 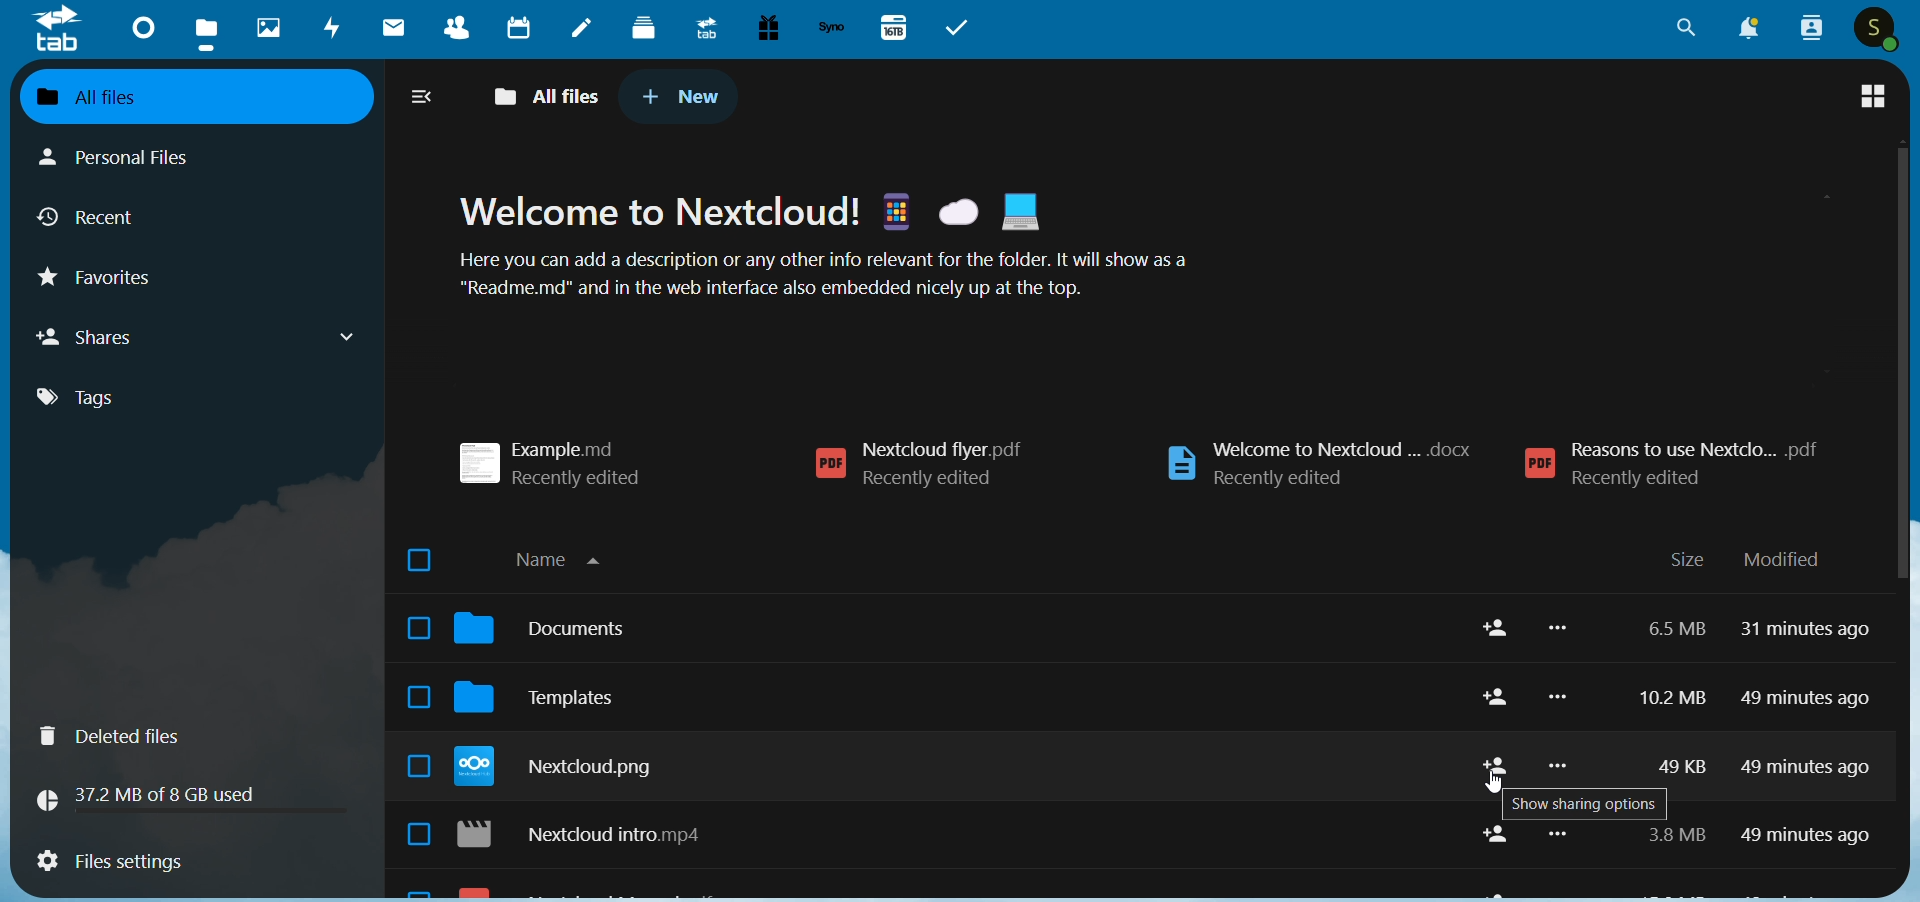 What do you see at coordinates (136, 155) in the screenshot?
I see `personal files` at bounding box center [136, 155].